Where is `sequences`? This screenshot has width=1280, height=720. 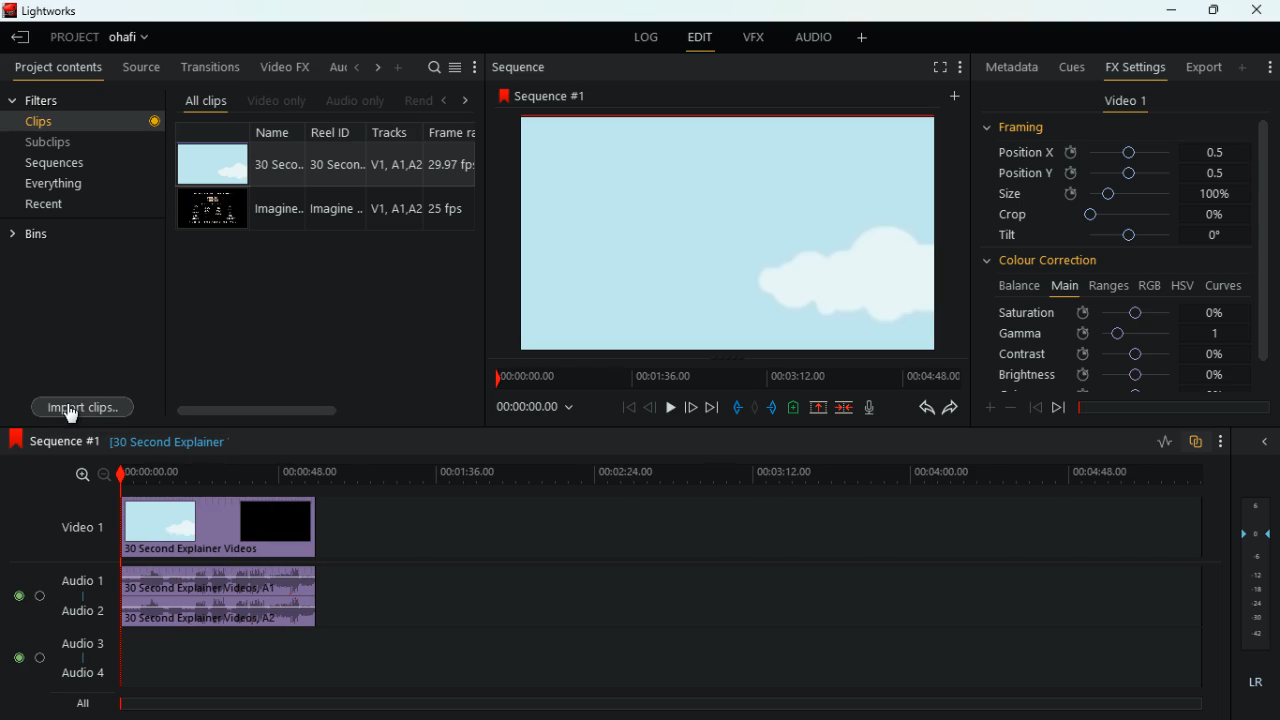
sequences is located at coordinates (66, 165).